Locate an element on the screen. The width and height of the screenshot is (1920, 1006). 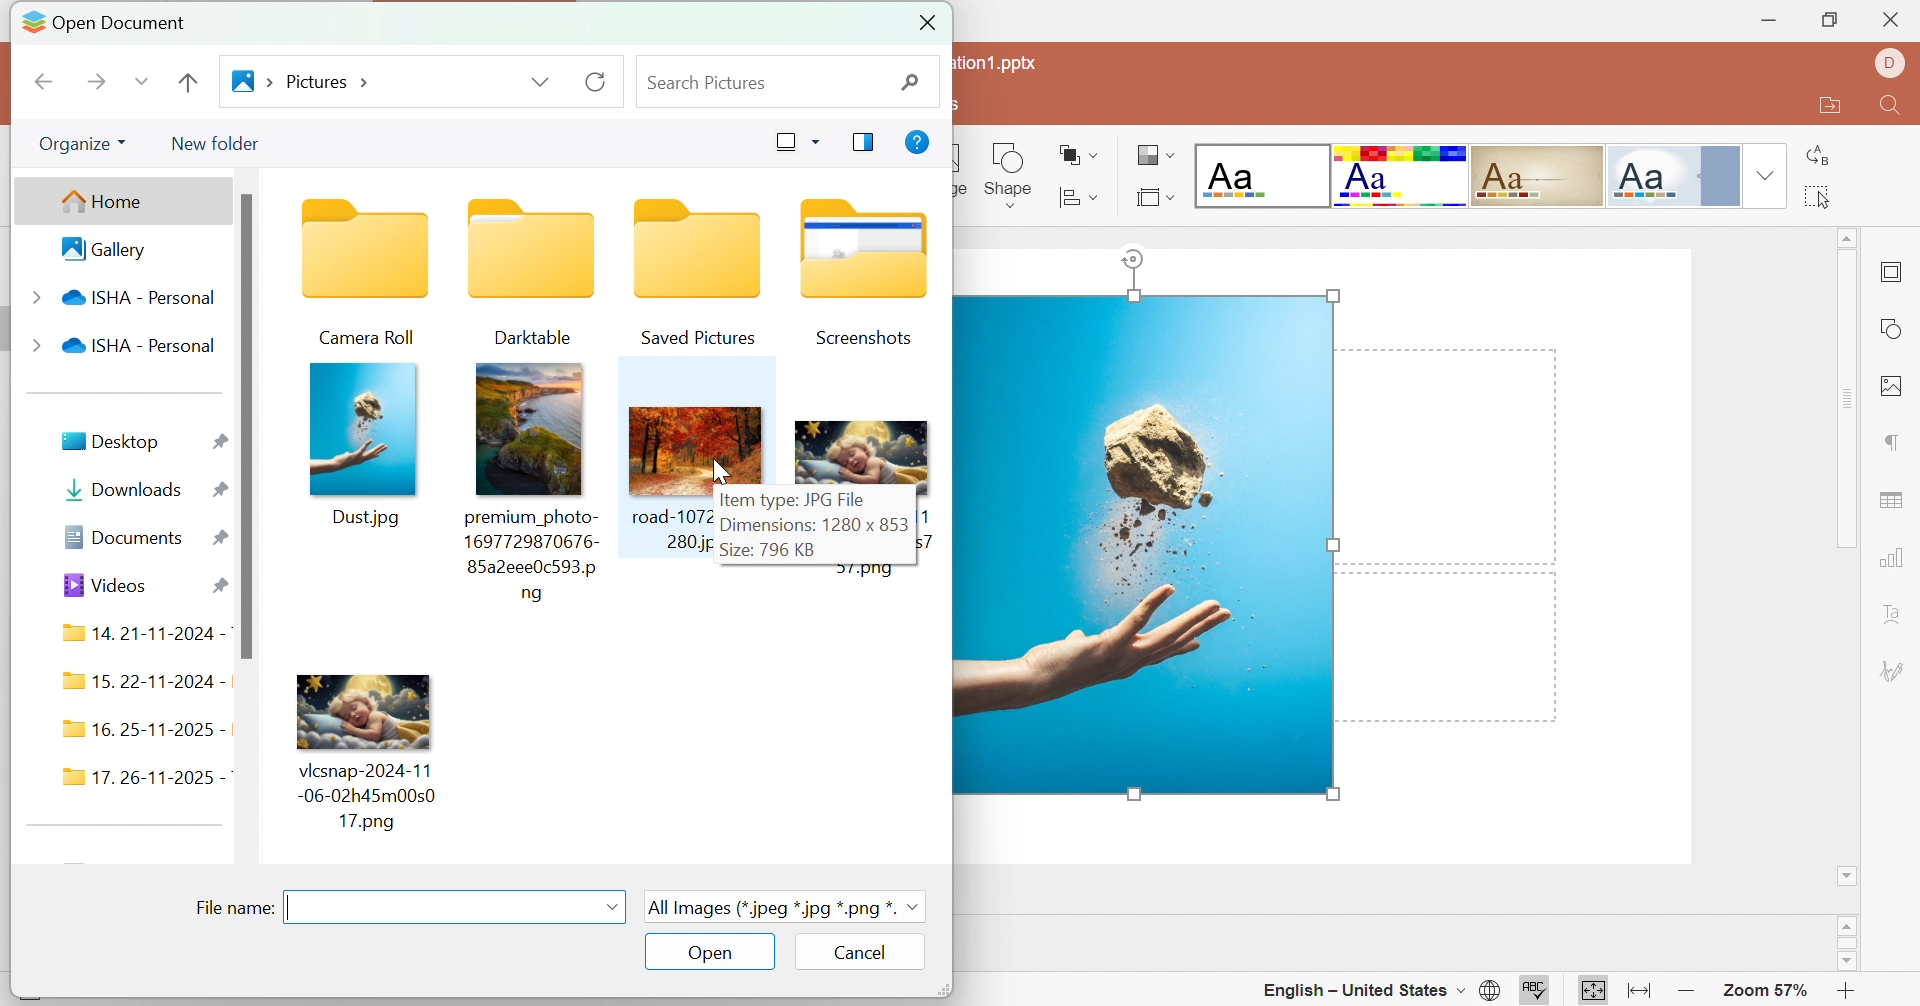
Home is located at coordinates (100, 199).